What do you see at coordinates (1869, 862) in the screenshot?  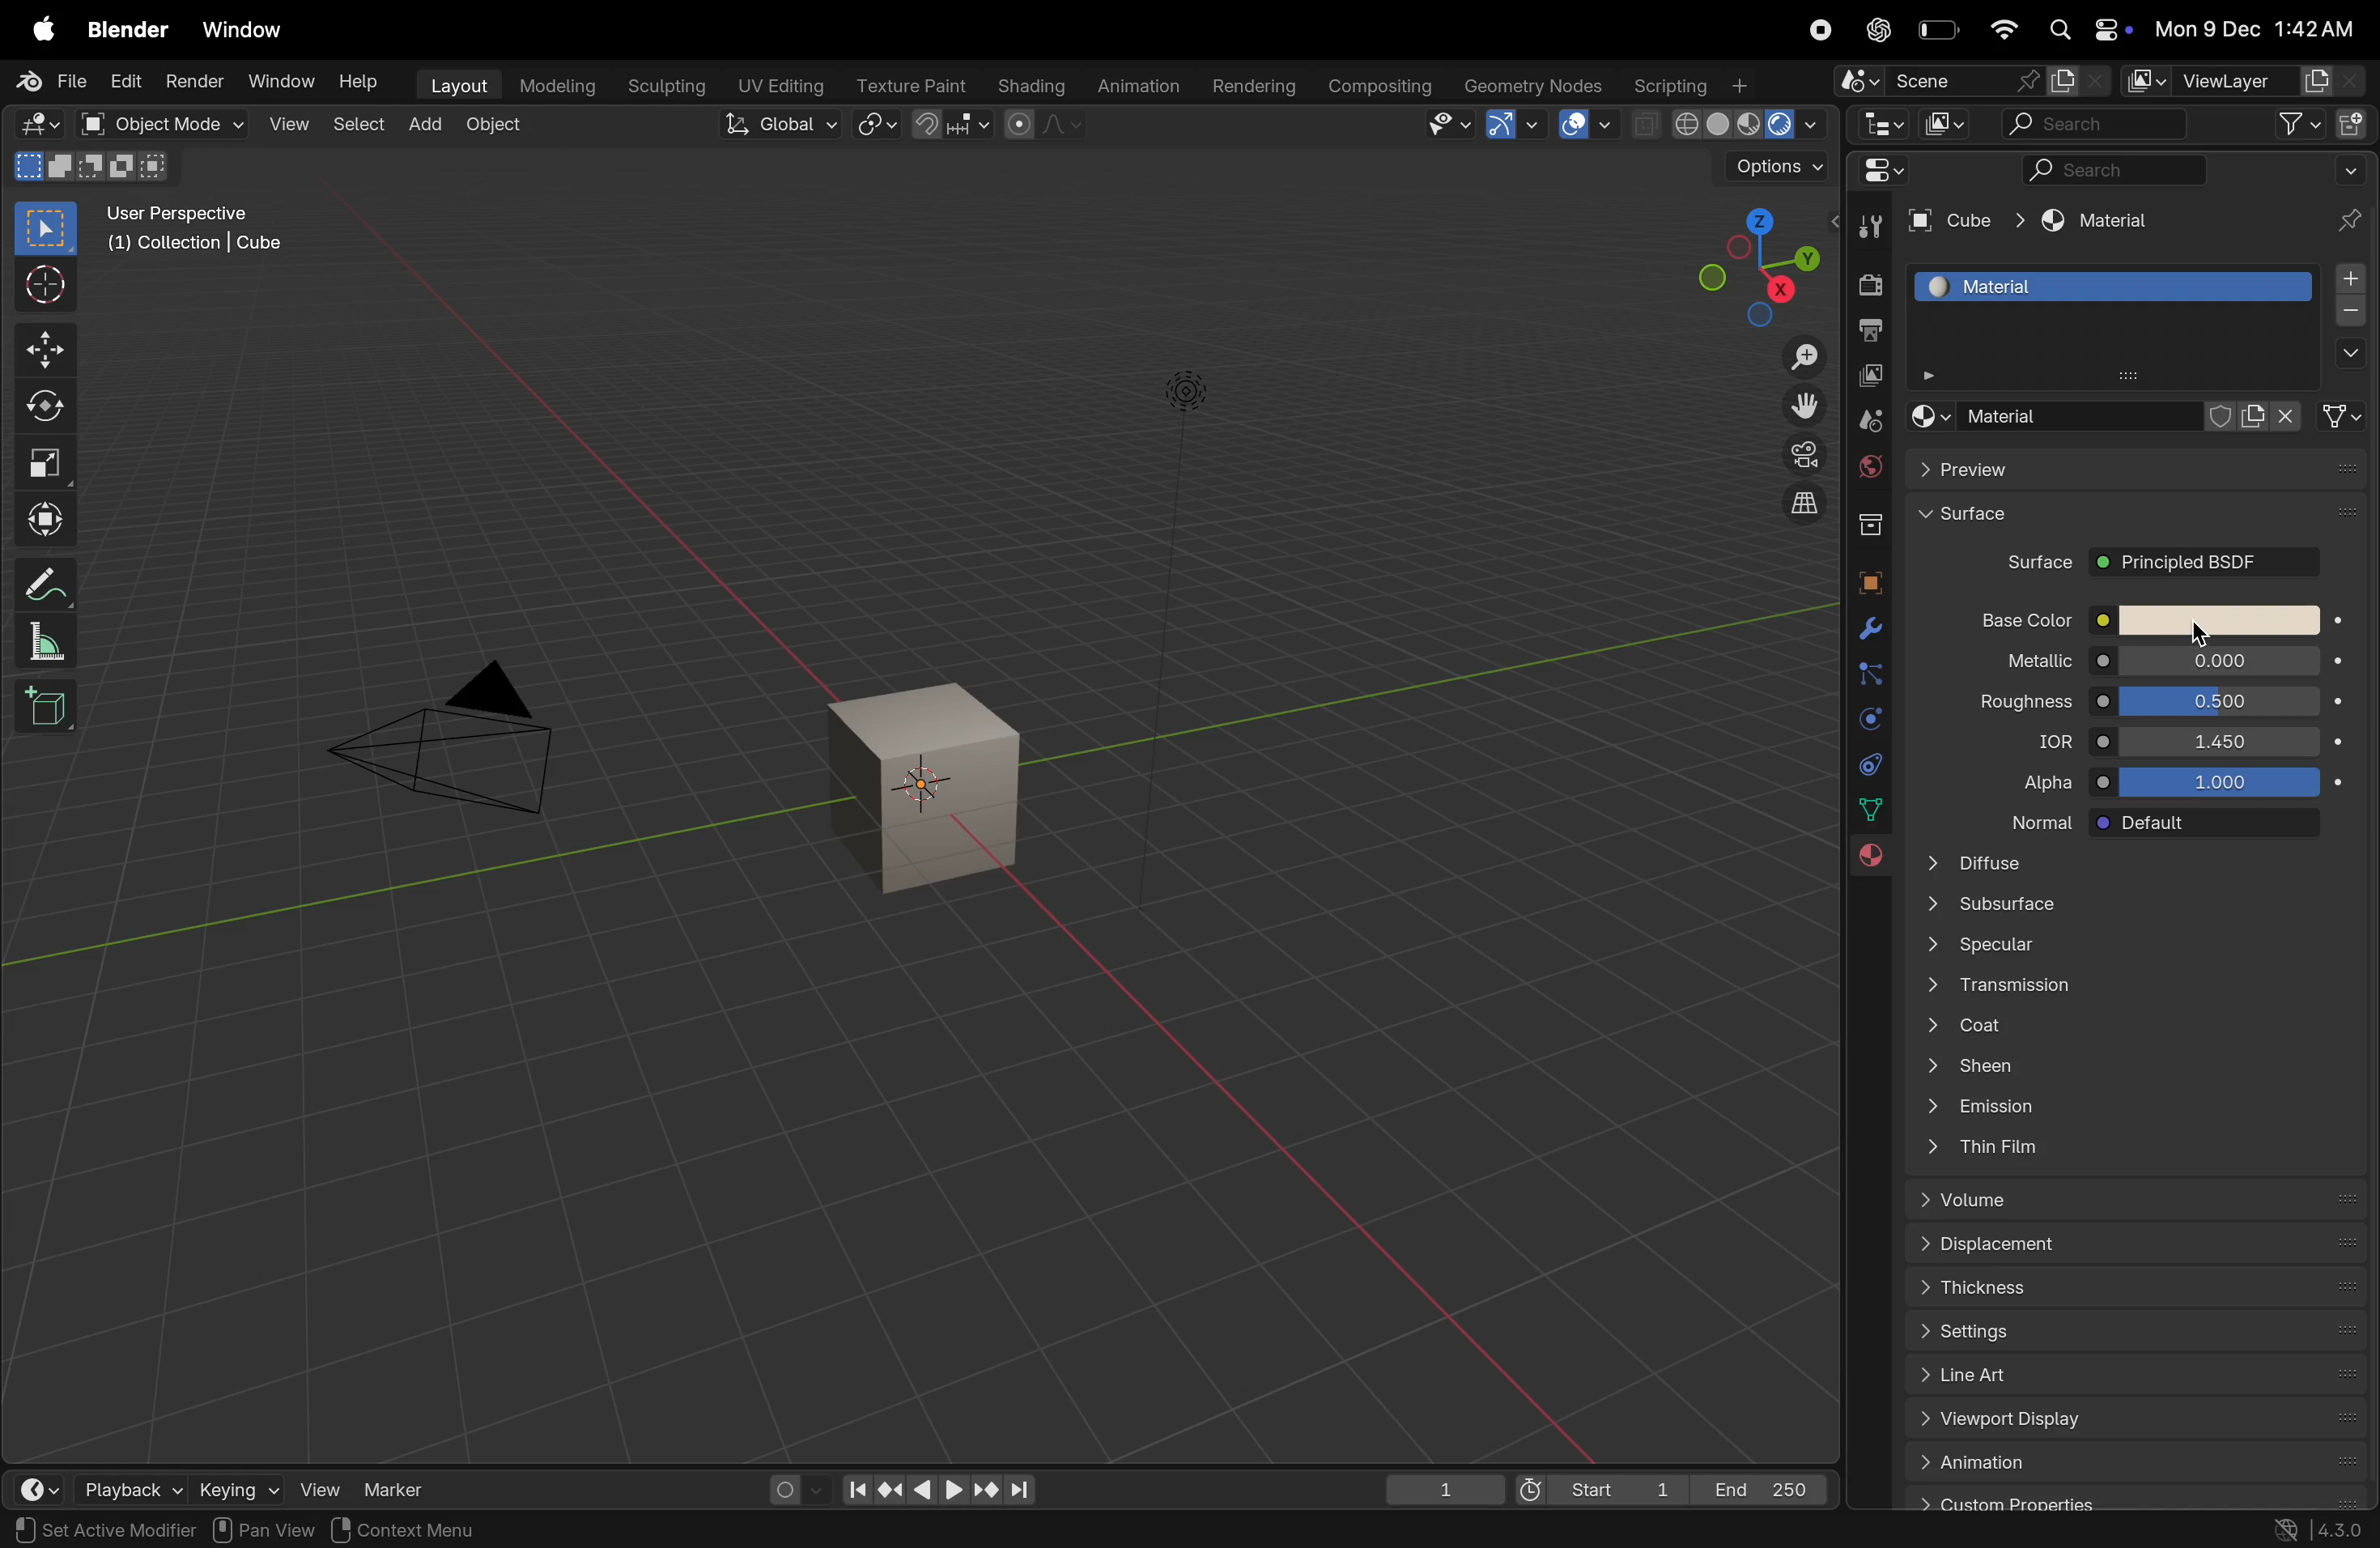 I see `material` at bounding box center [1869, 862].